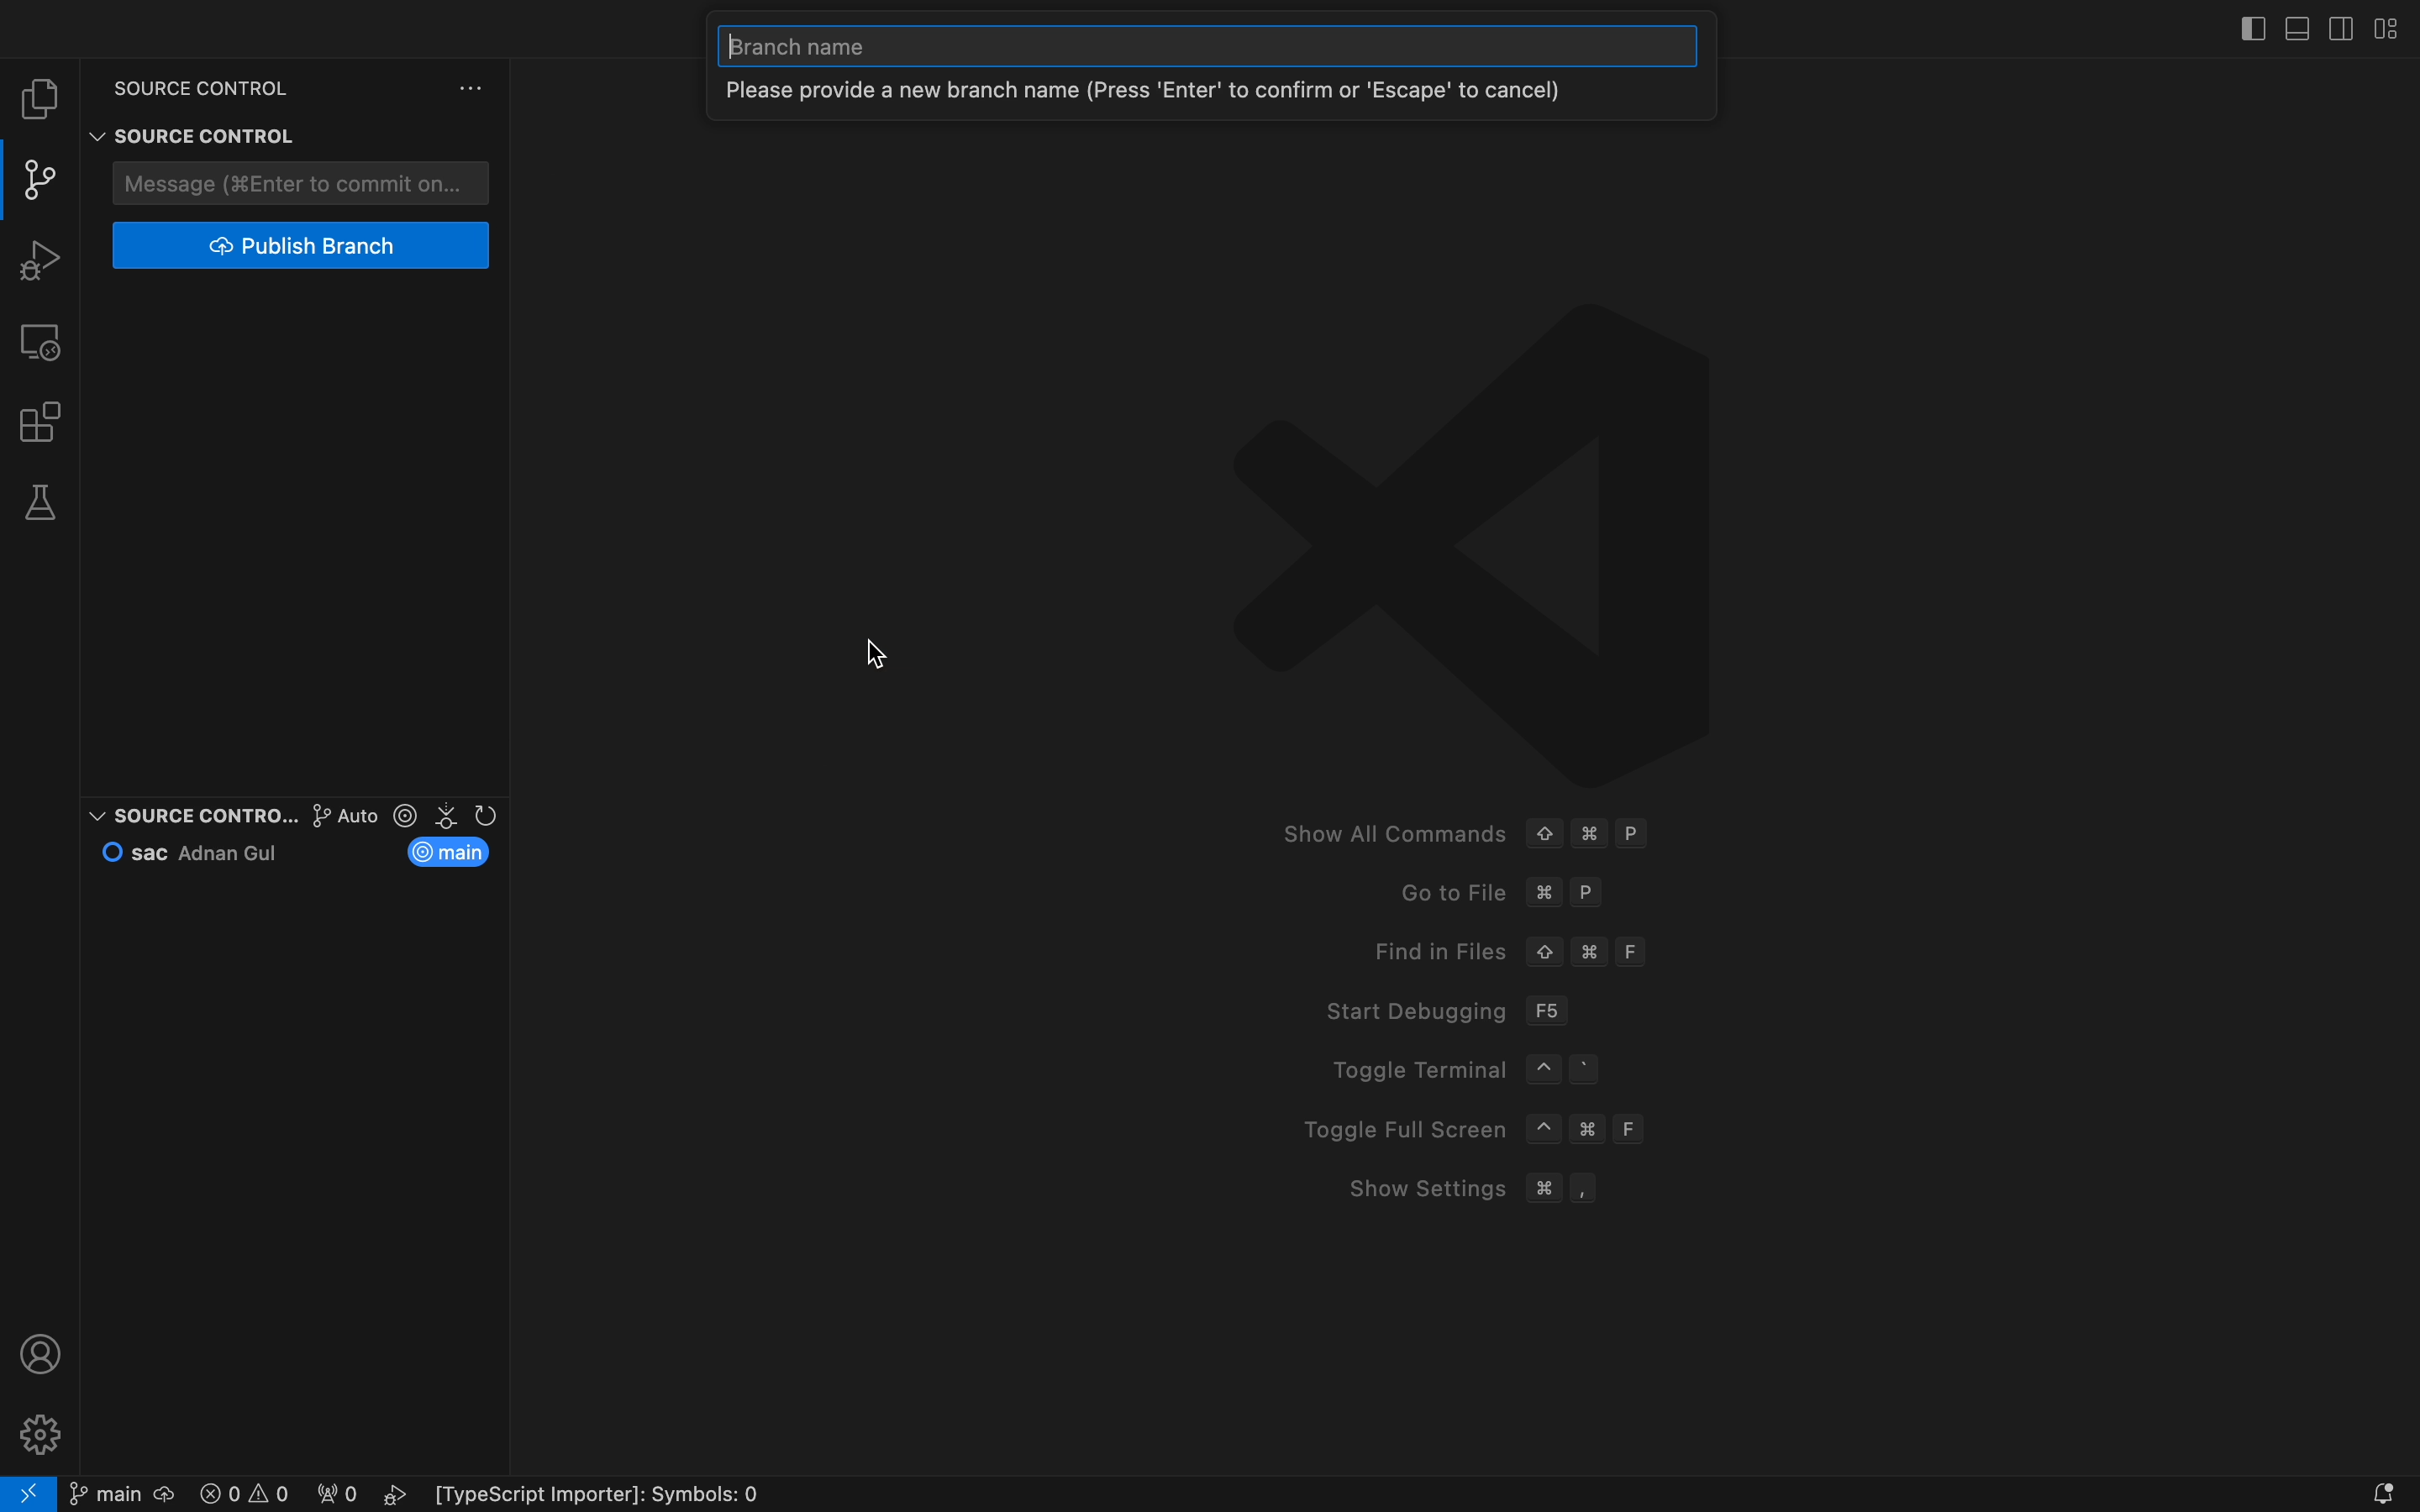 The width and height of the screenshot is (2420, 1512). I want to click on file explore, so click(43, 99).